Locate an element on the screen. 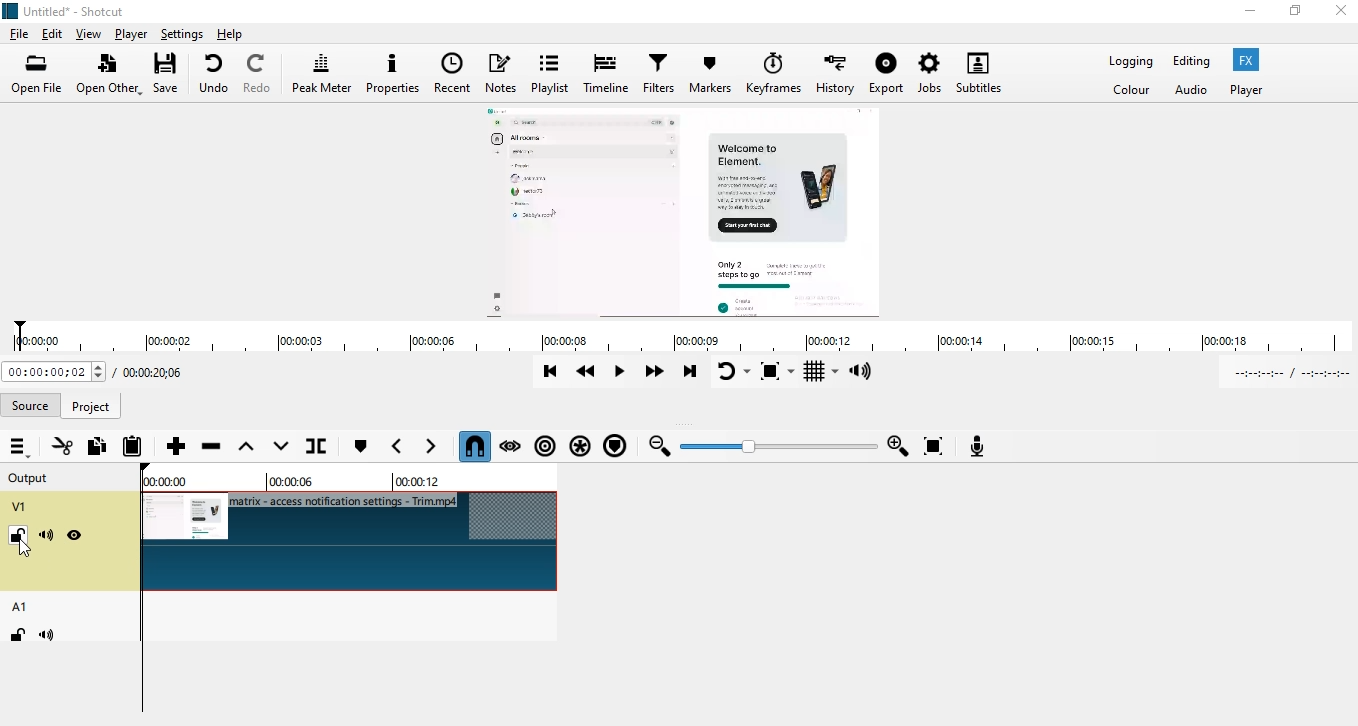  markers is located at coordinates (709, 77).